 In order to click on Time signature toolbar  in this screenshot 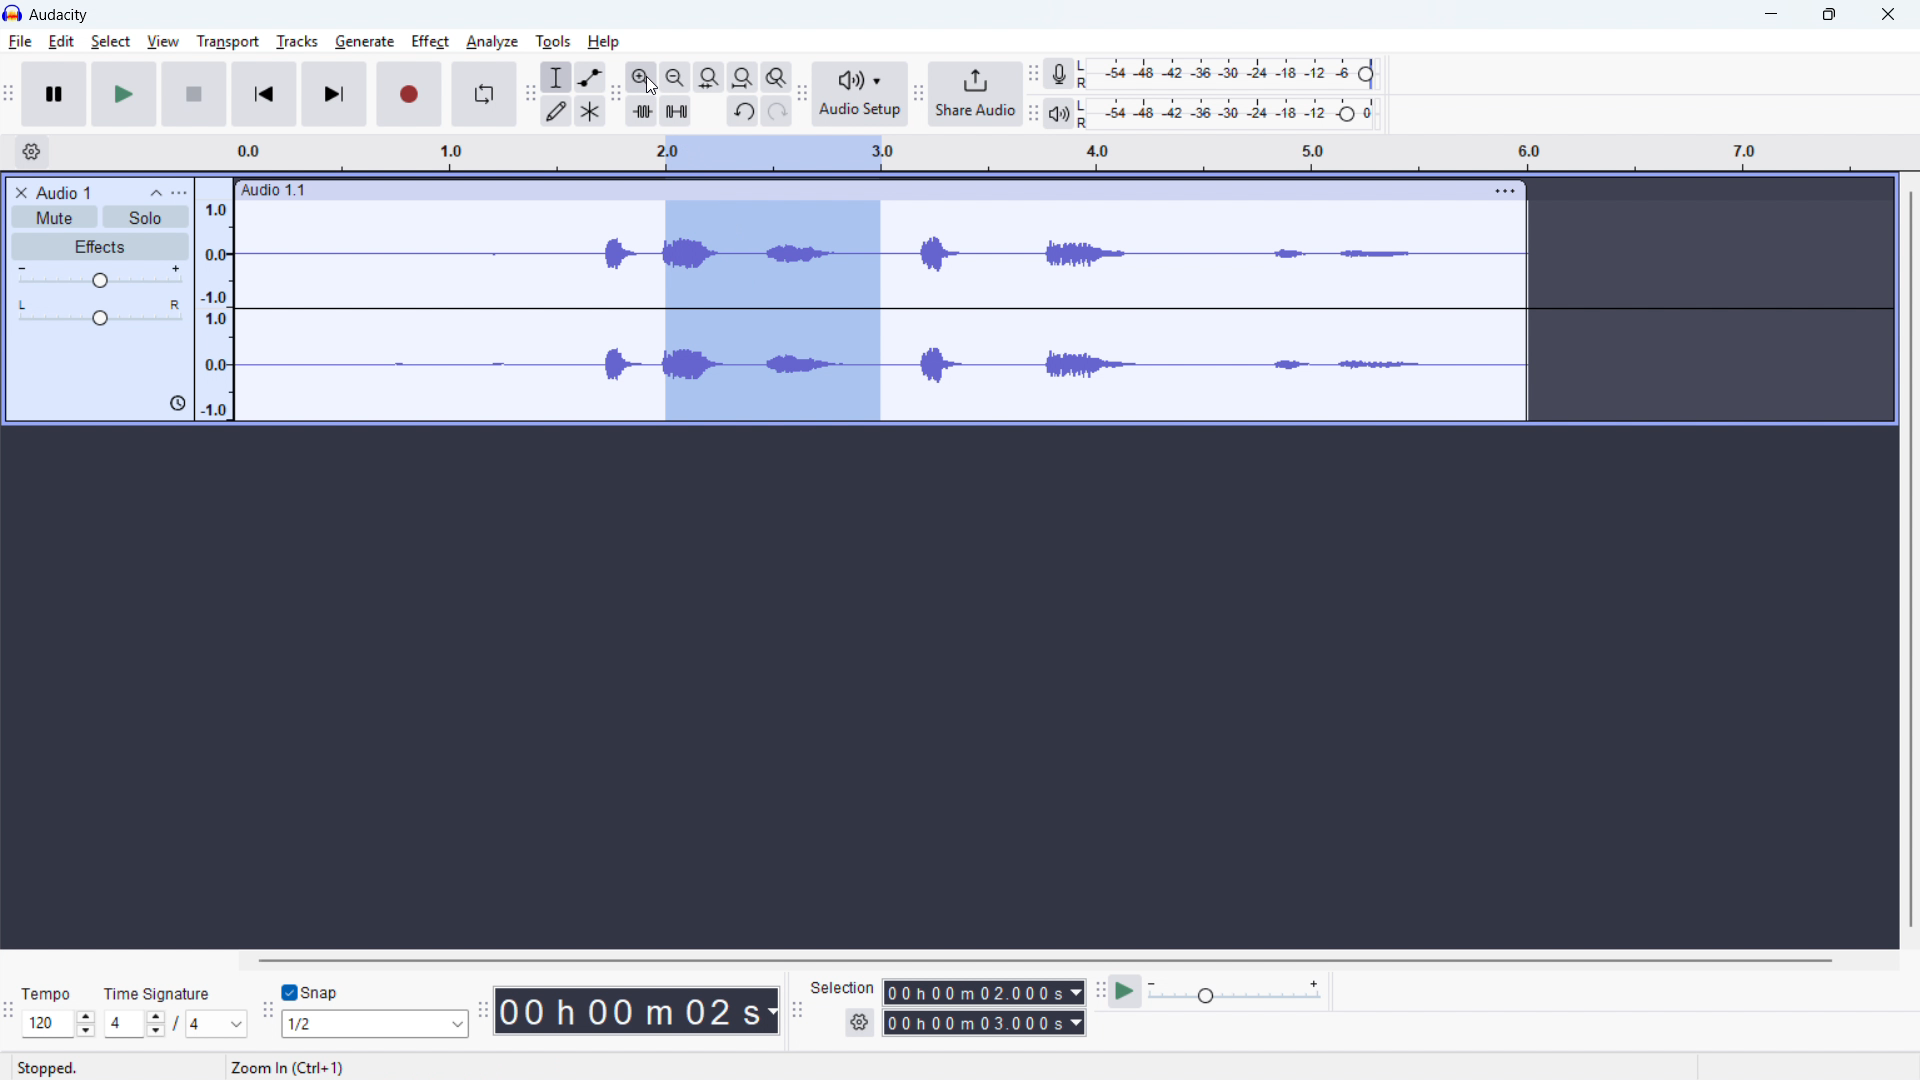, I will do `click(10, 1010)`.